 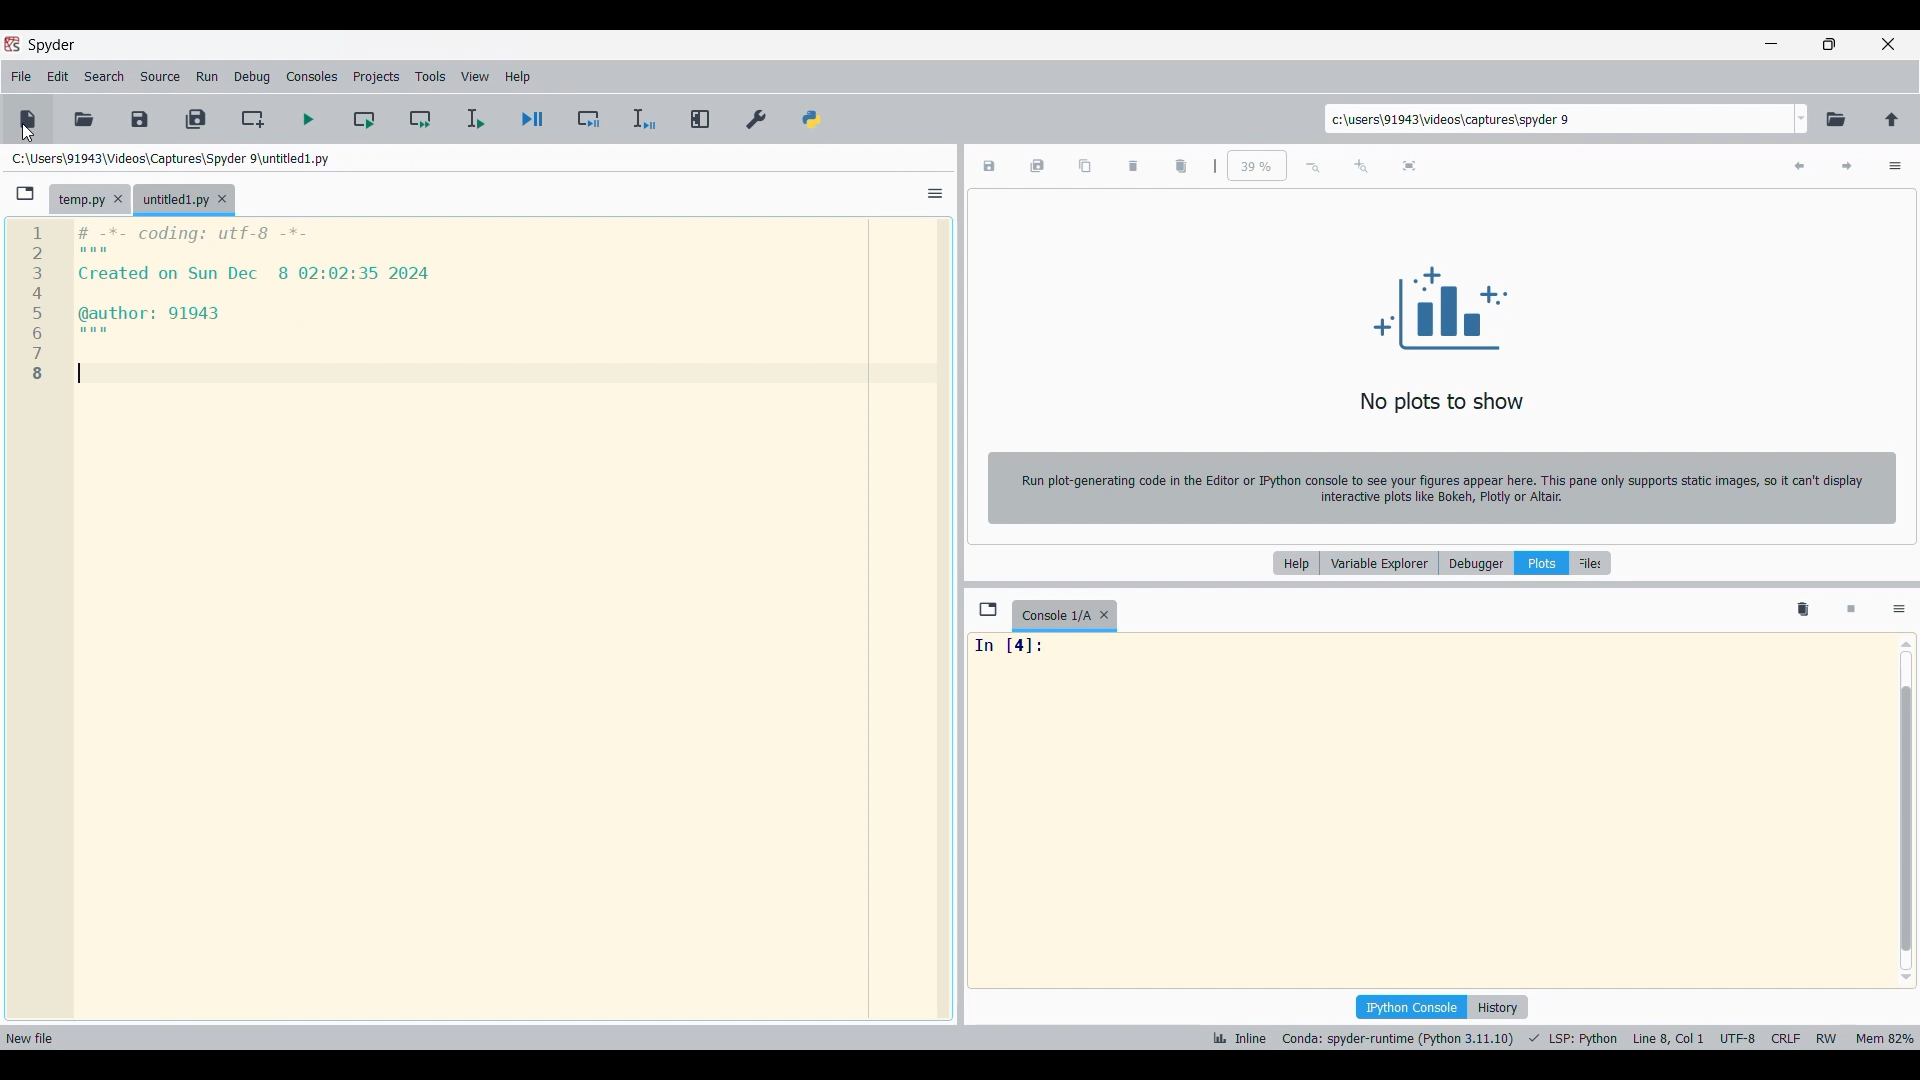 What do you see at coordinates (1378, 563) in the screenshot?
I see `Variable explorer` at bounding box center [1378, 563].